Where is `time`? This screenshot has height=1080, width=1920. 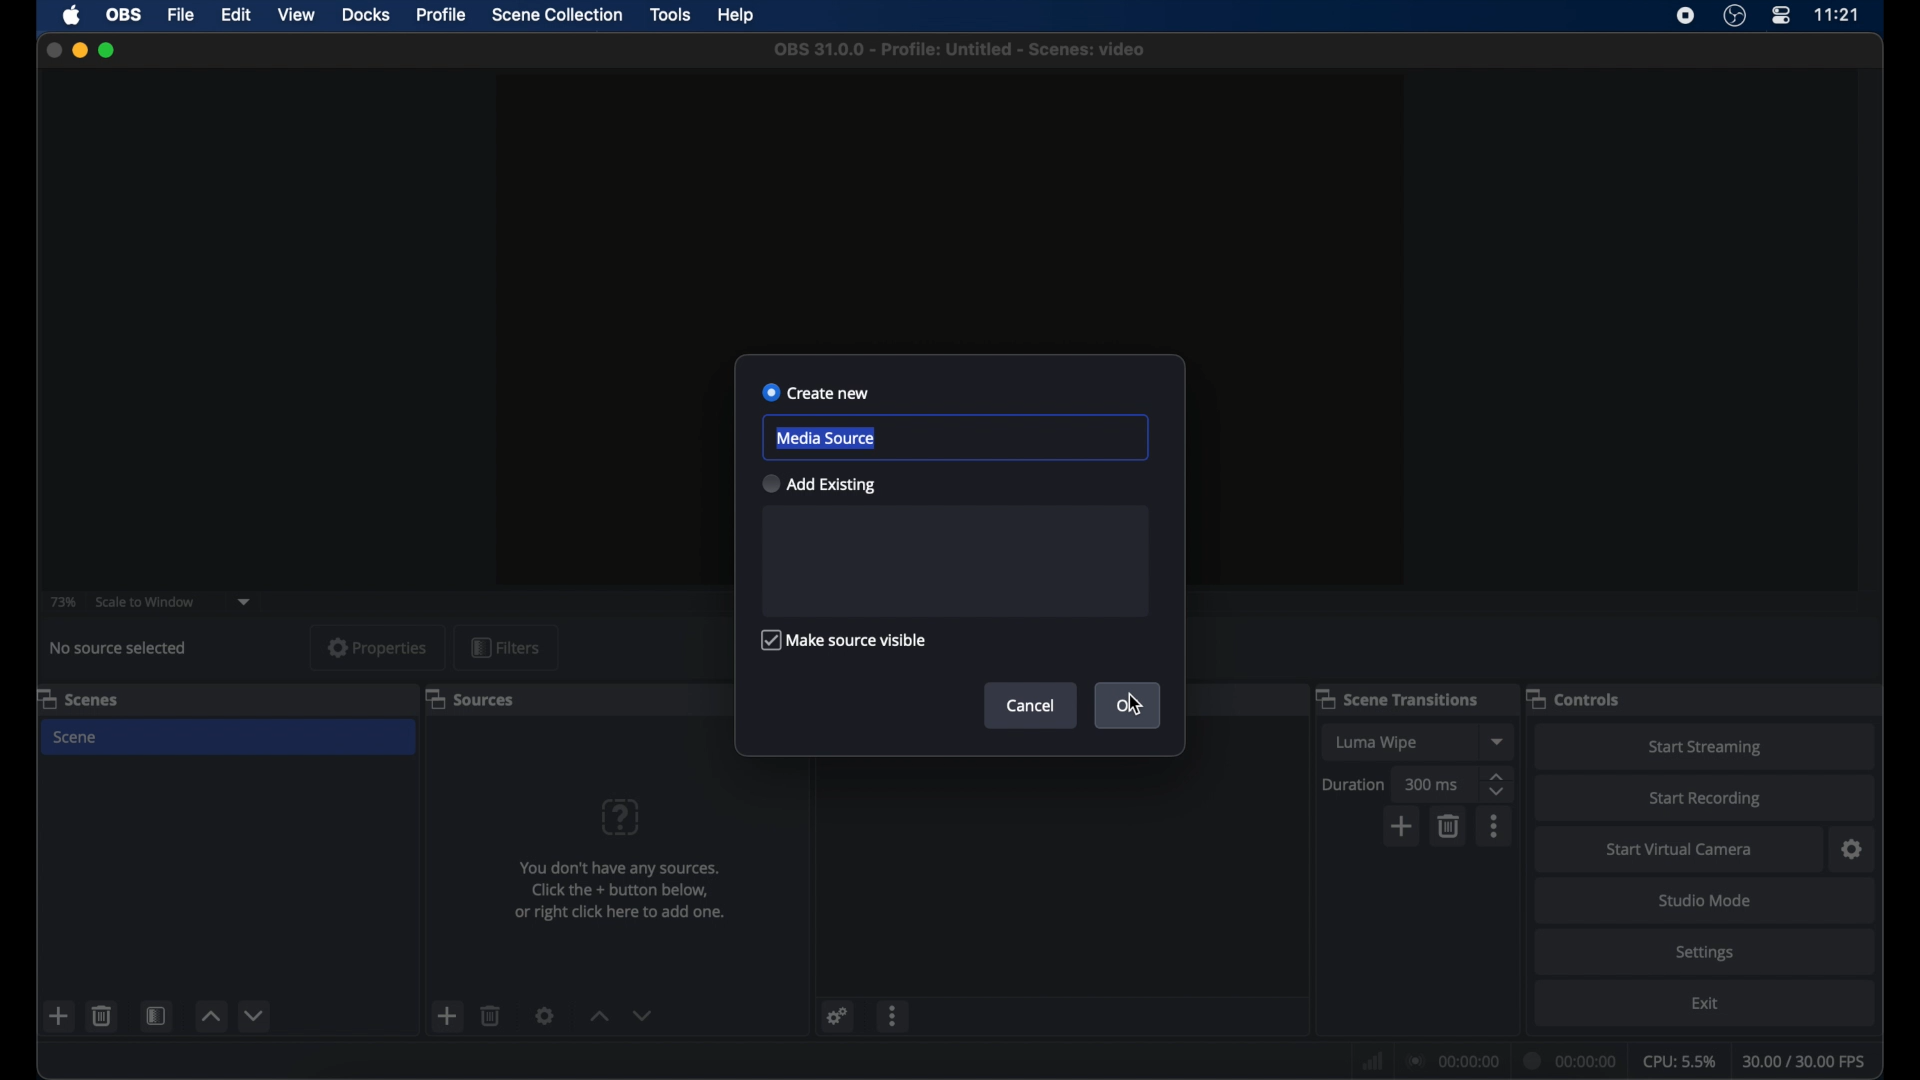 time is located at coordinates (1838, 14).